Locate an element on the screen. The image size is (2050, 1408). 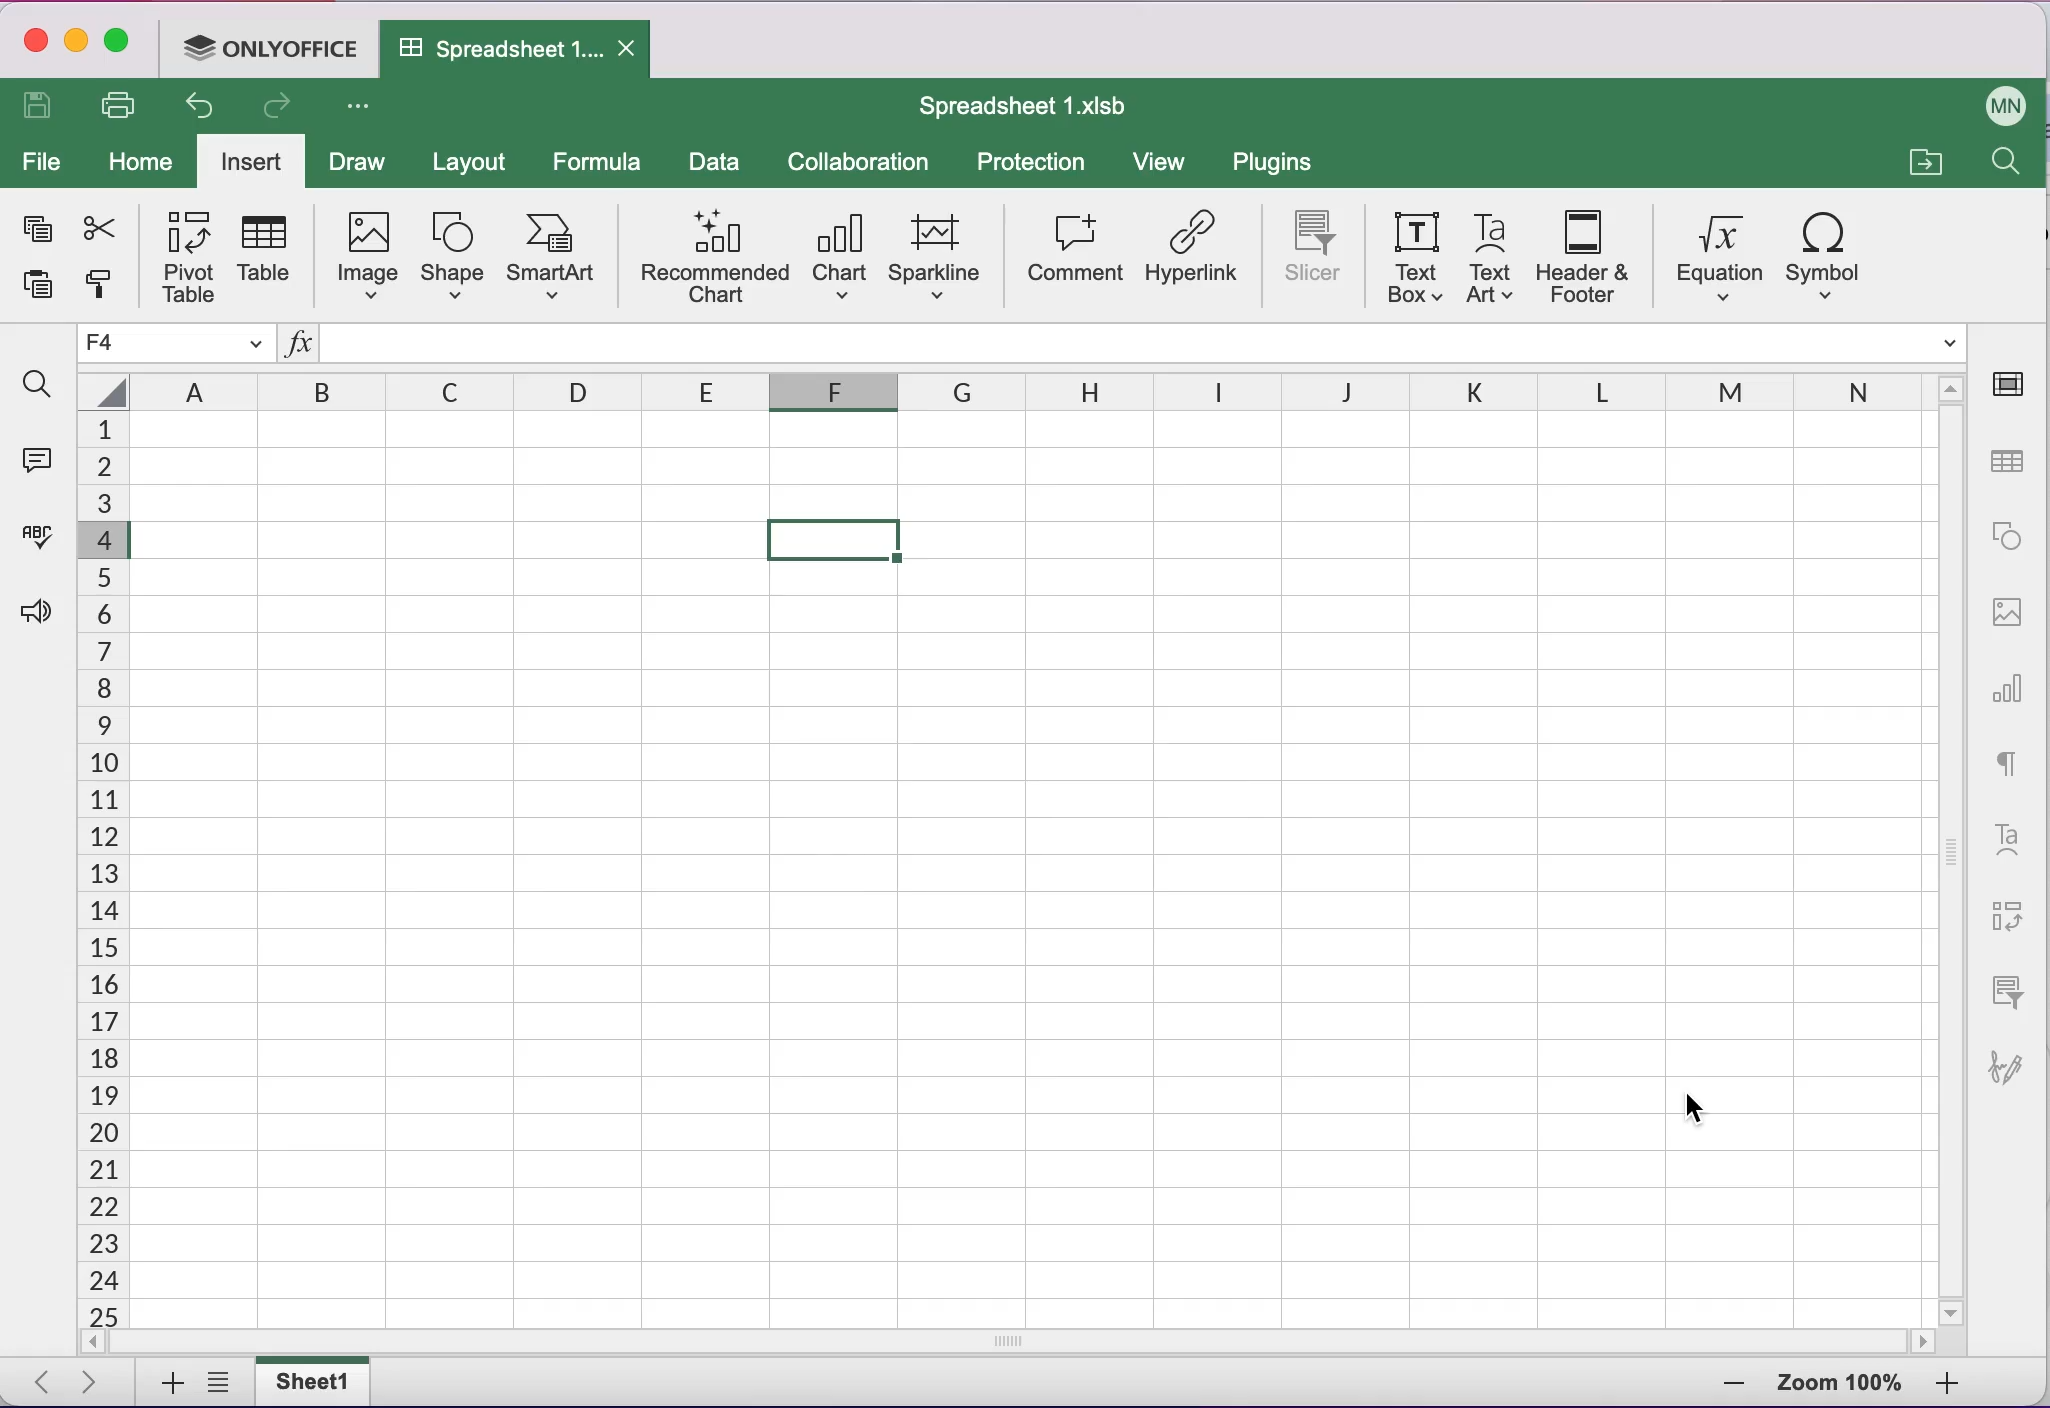
text art is located at coordinates (1491, 260).